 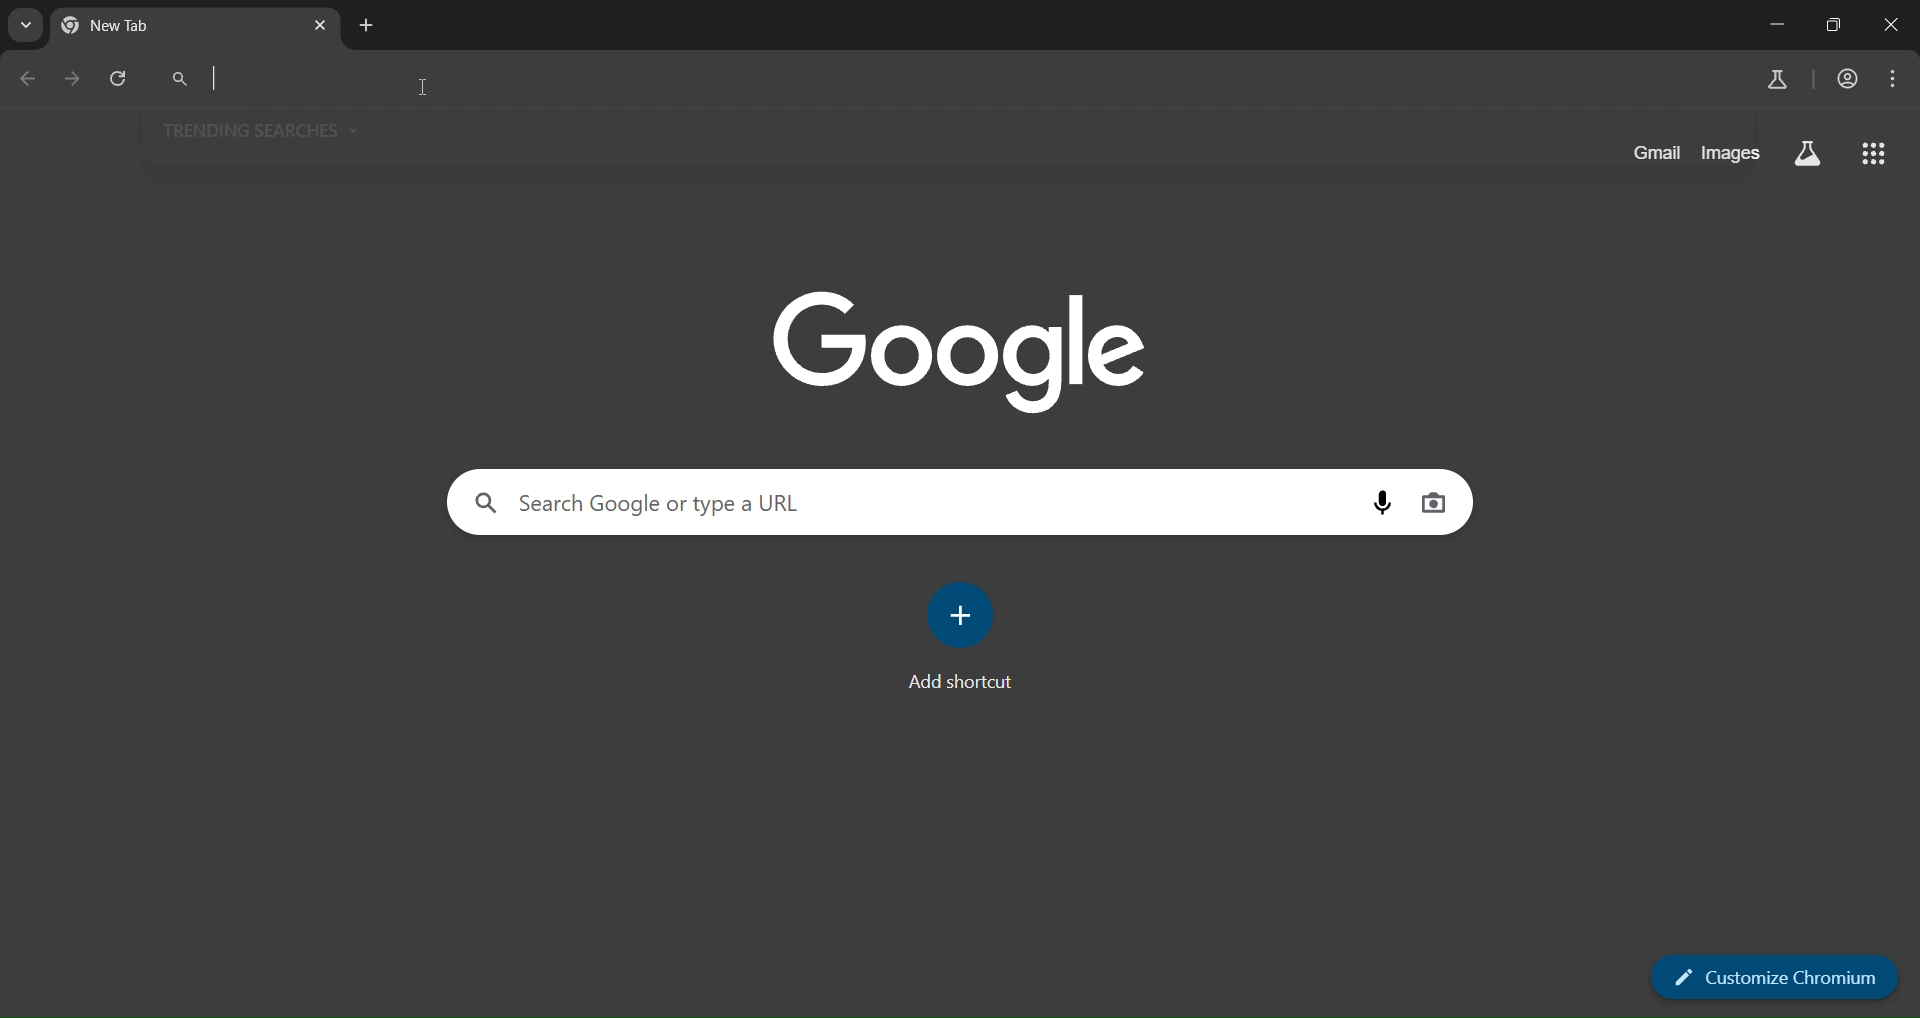 What do you see at coordinates (958, 344) in the screenshot?
I see `google` at bounding box center [958, 344].